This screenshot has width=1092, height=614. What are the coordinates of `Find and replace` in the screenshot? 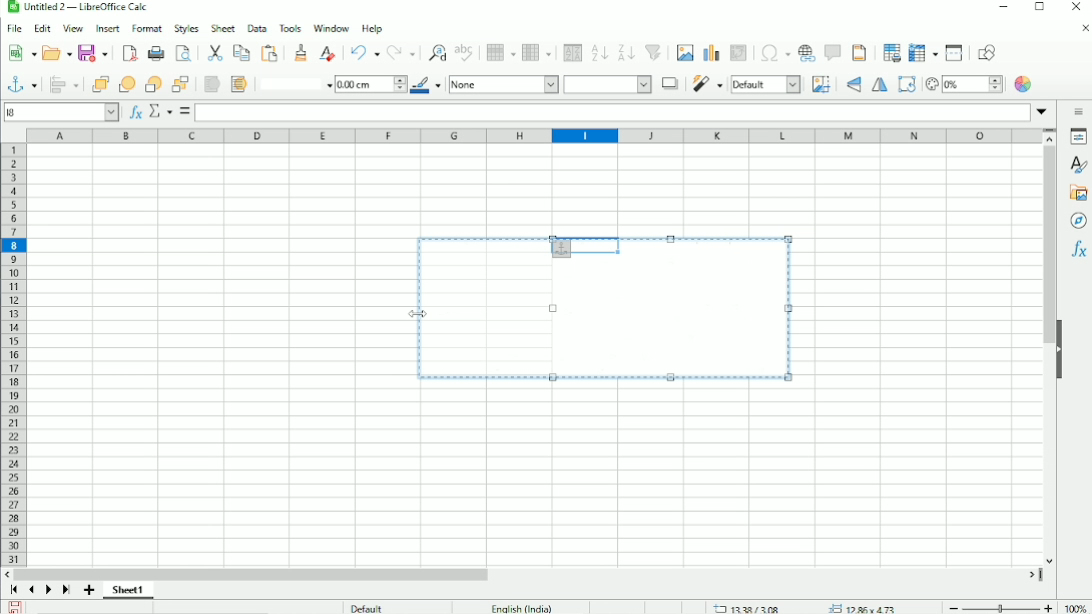 It's located at (435, 51).